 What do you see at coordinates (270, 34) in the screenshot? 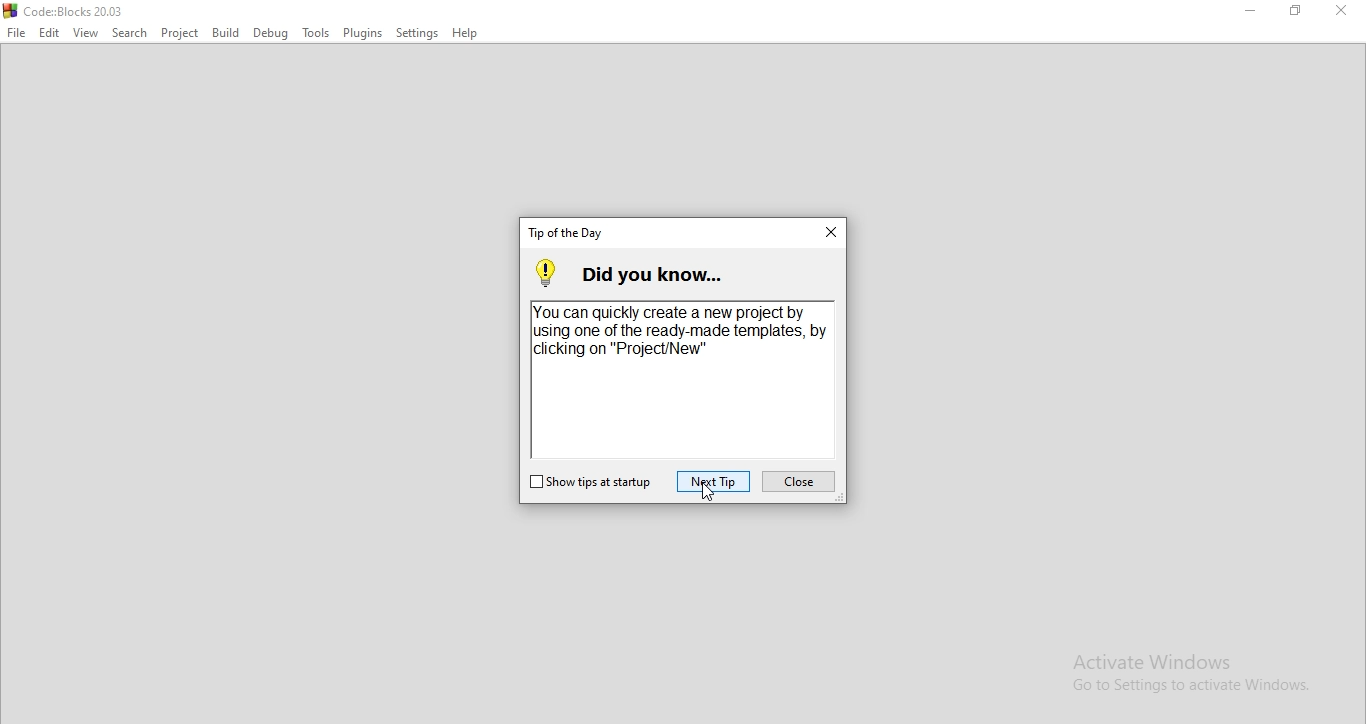
I see `Debug ` at bounding box center [270, 34].